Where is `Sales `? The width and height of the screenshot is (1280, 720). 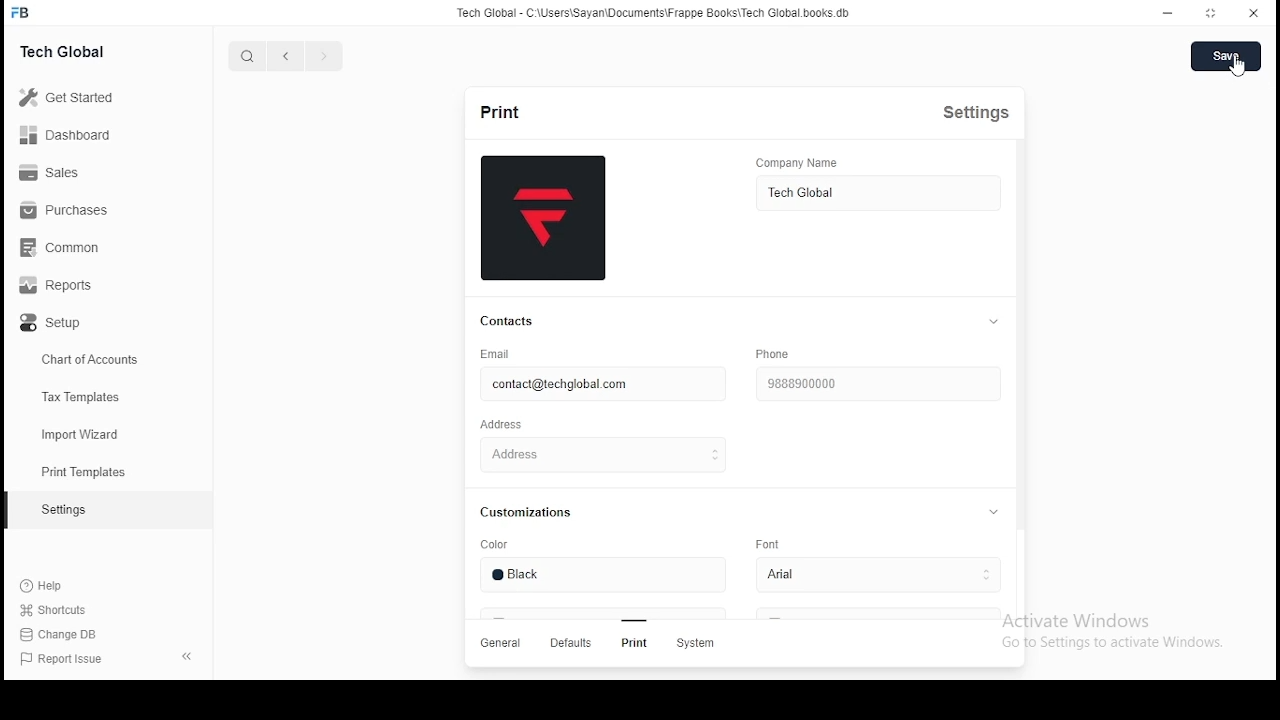 Sales  is located at coordinates (80, 175).